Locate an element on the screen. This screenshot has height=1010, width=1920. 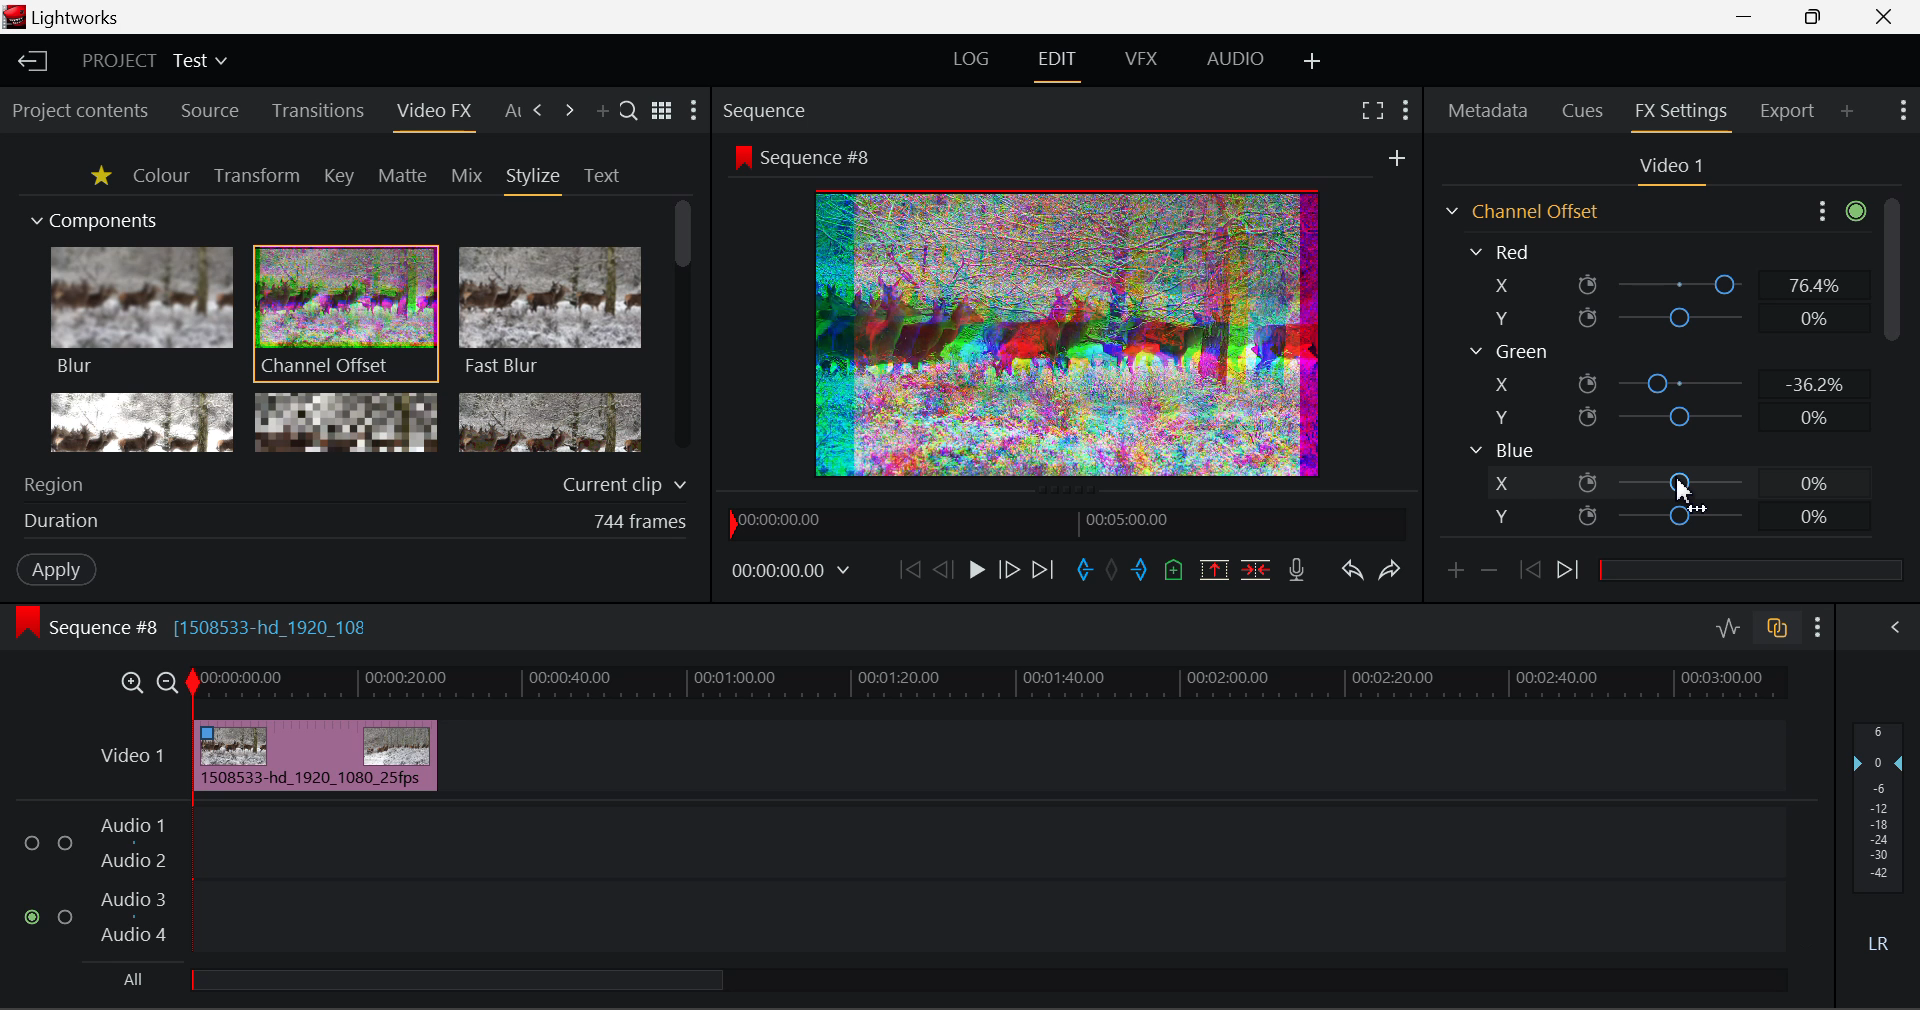
Delete/Cut is located at coordinates (1258, 571).